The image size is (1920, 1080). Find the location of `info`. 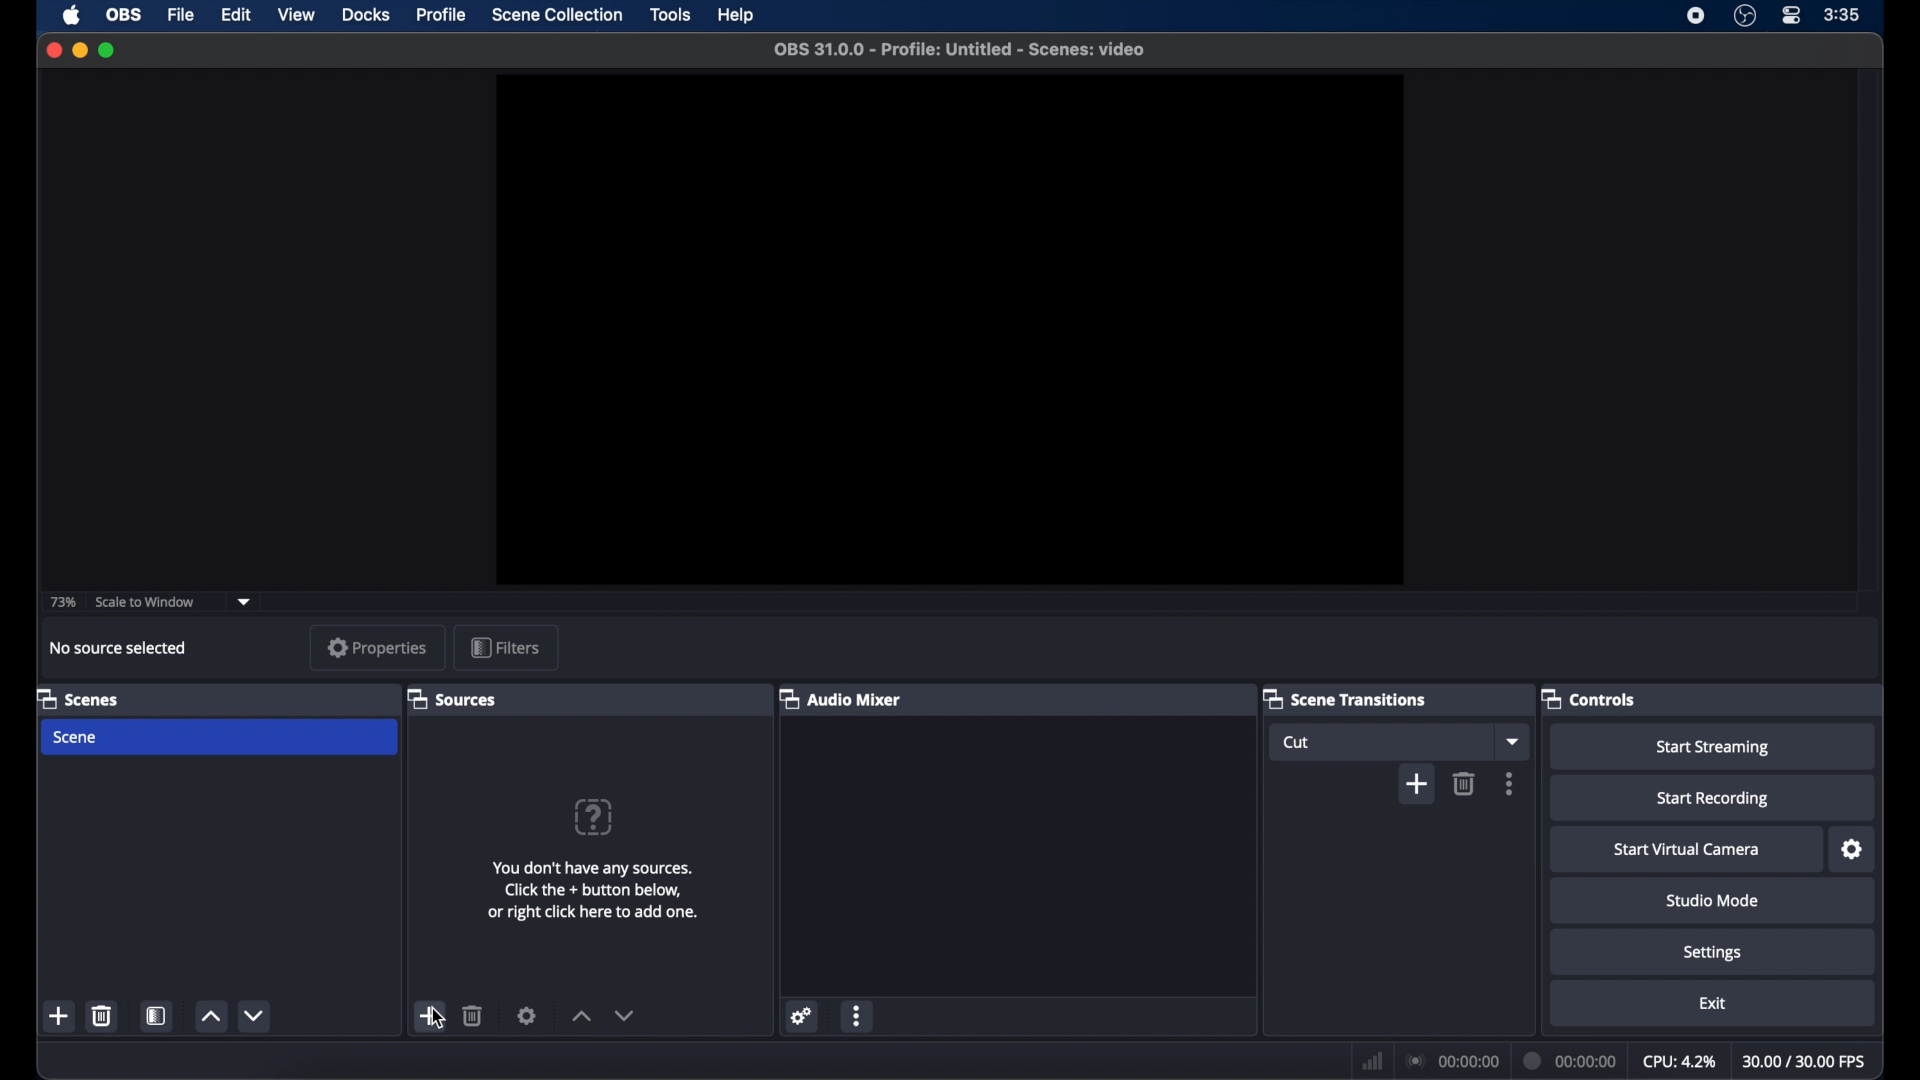

info is located at coordinates (592, 890).